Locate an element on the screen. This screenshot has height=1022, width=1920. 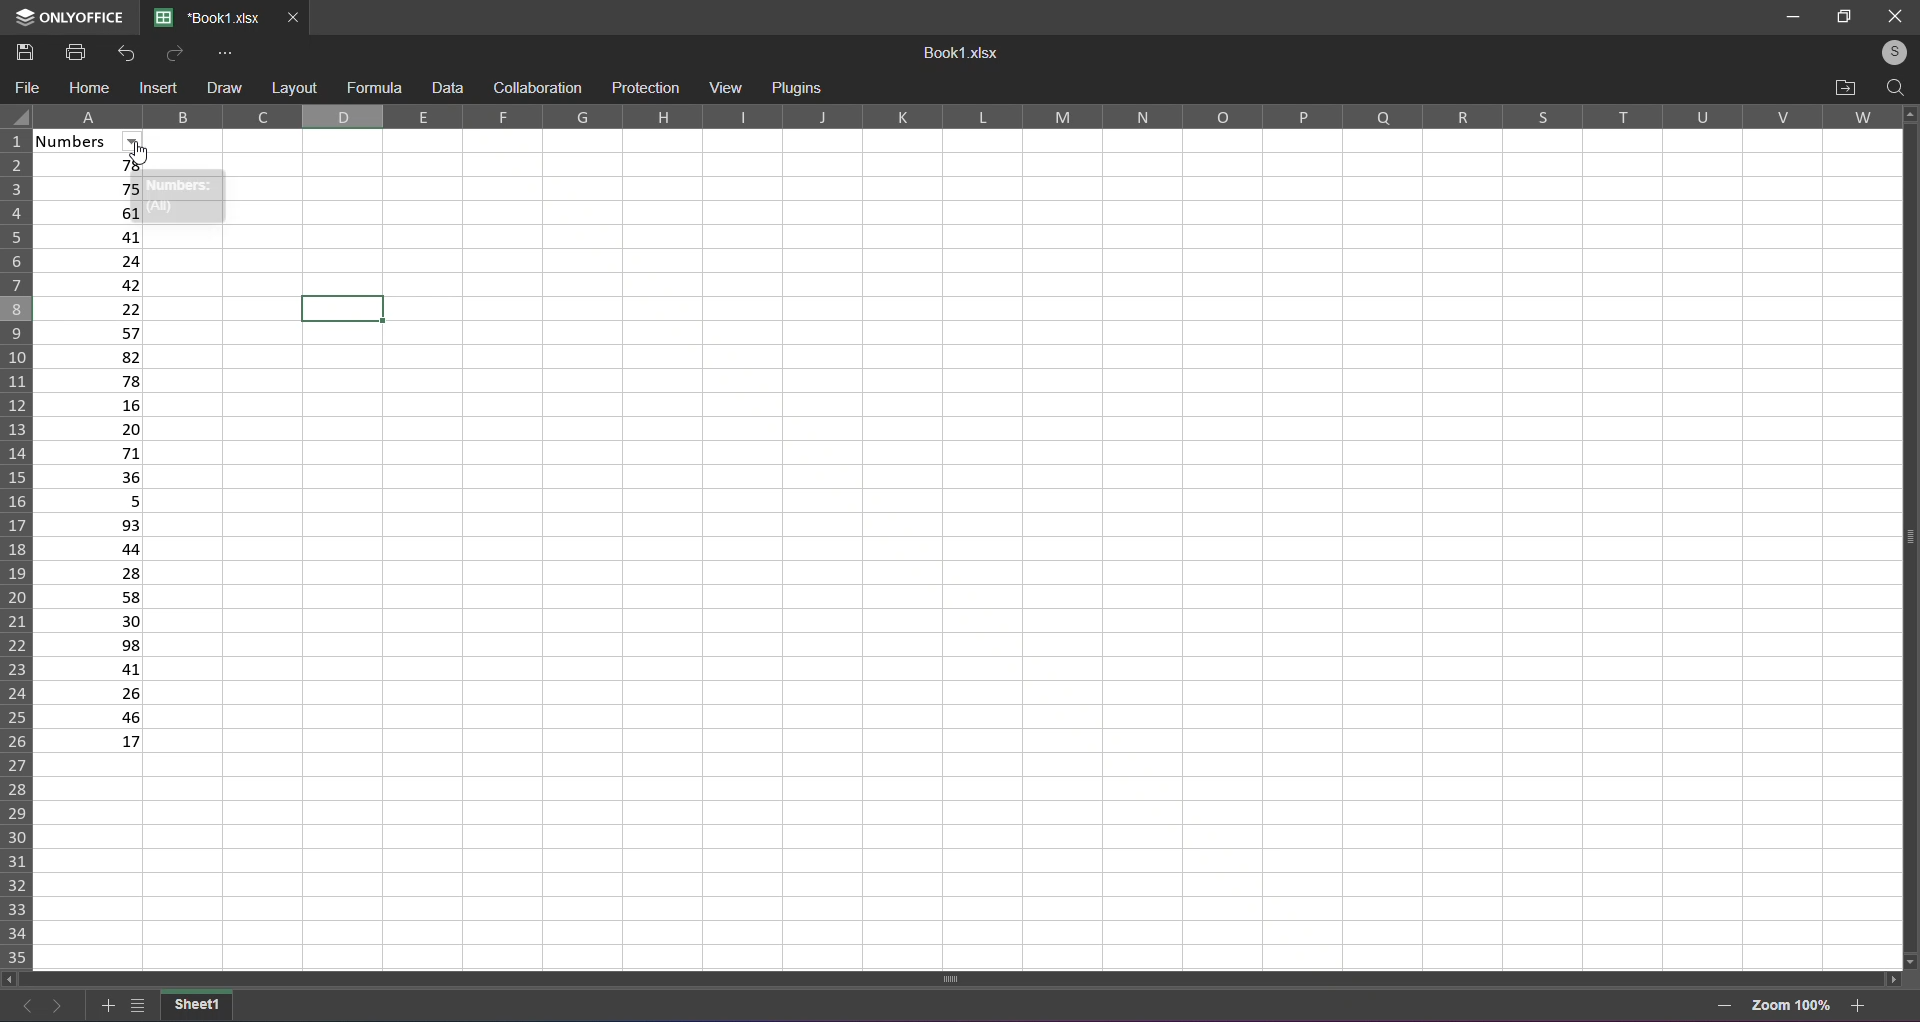
Zoom in is located at coordinates (1860, 1004).